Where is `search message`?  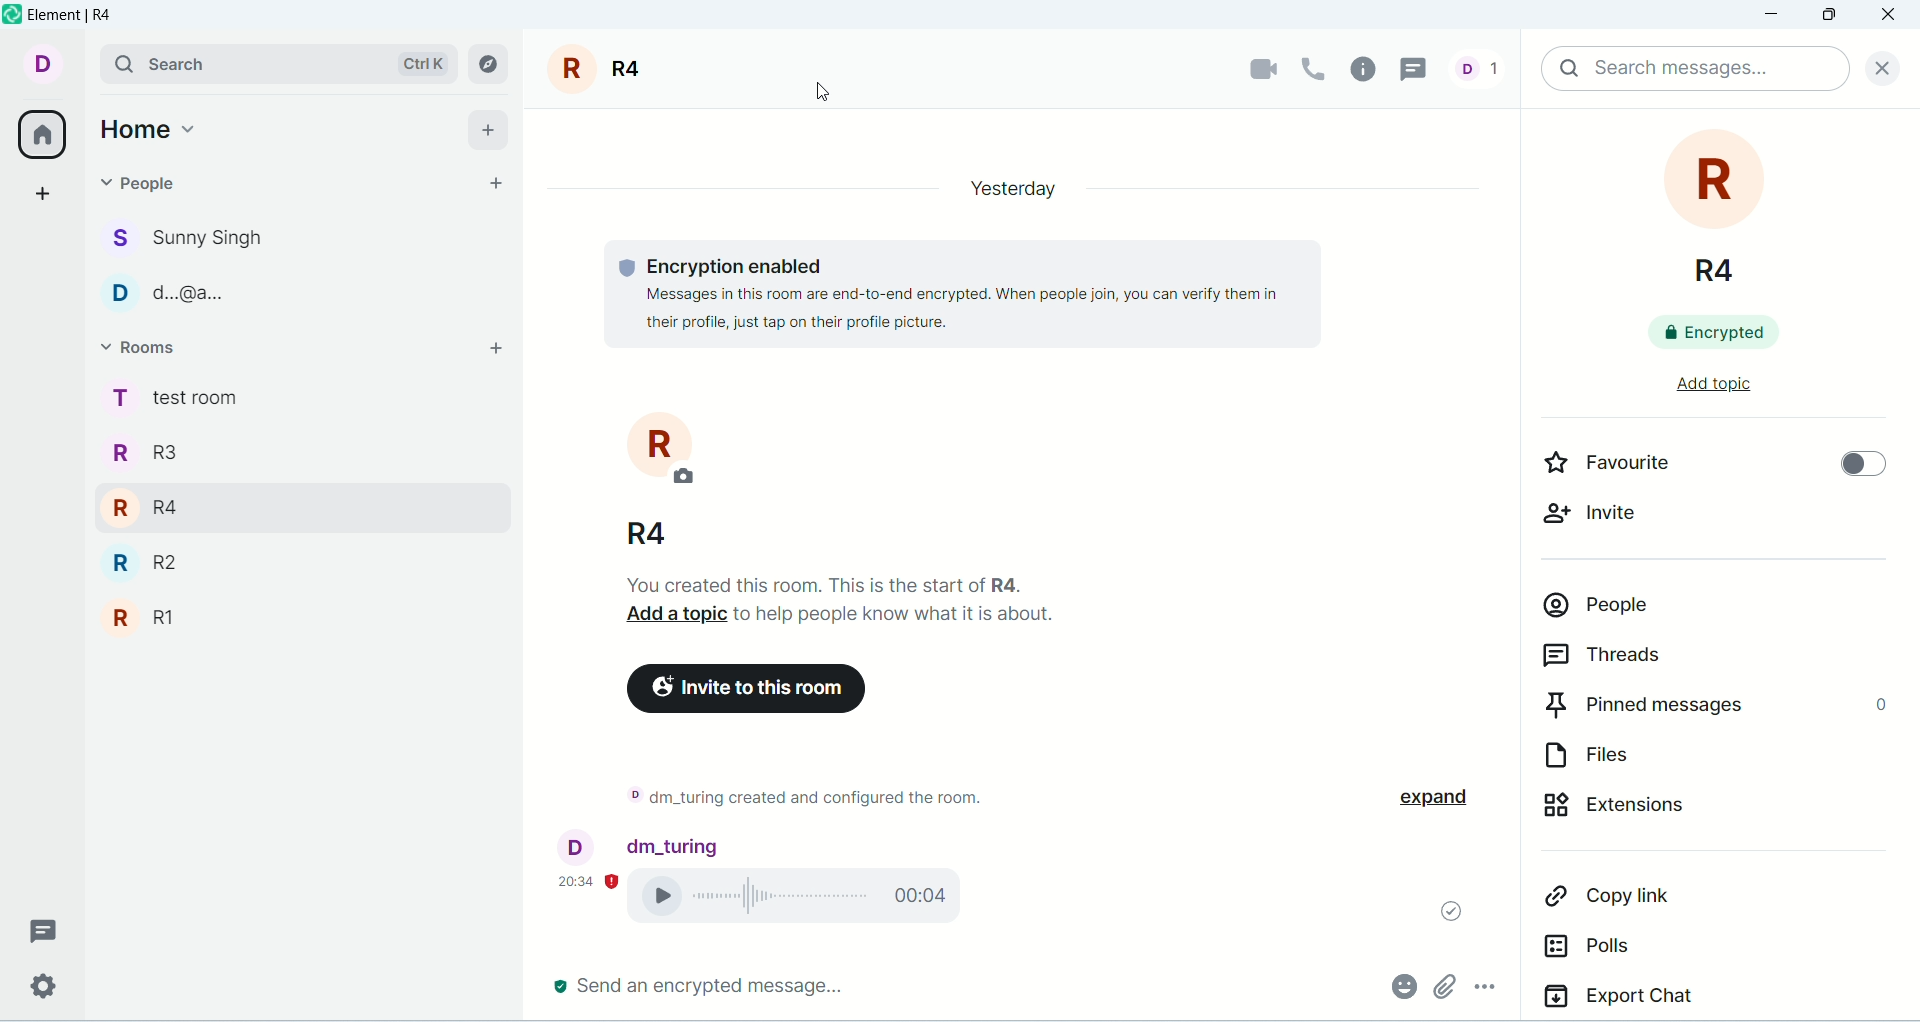
search message is located at coordinates (1694, 69).